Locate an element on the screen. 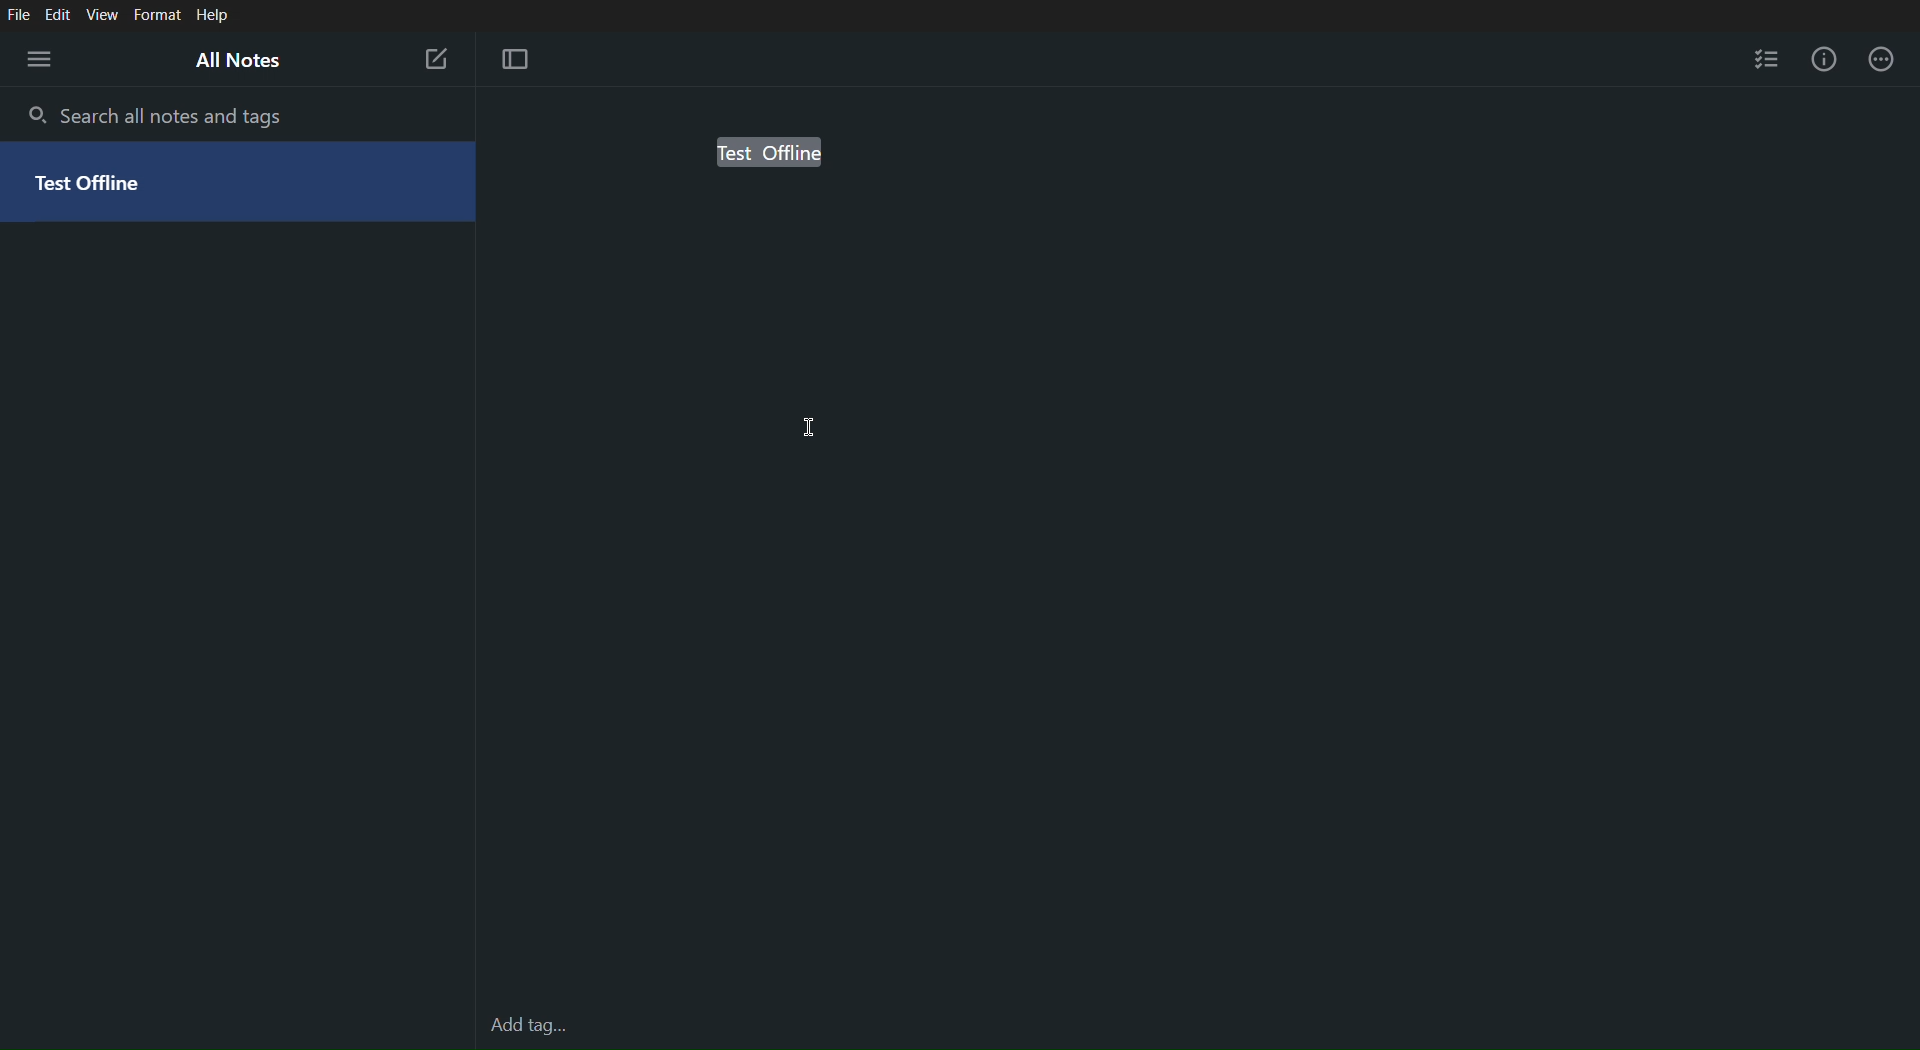  All Notes is located at coordinates (248, 61).